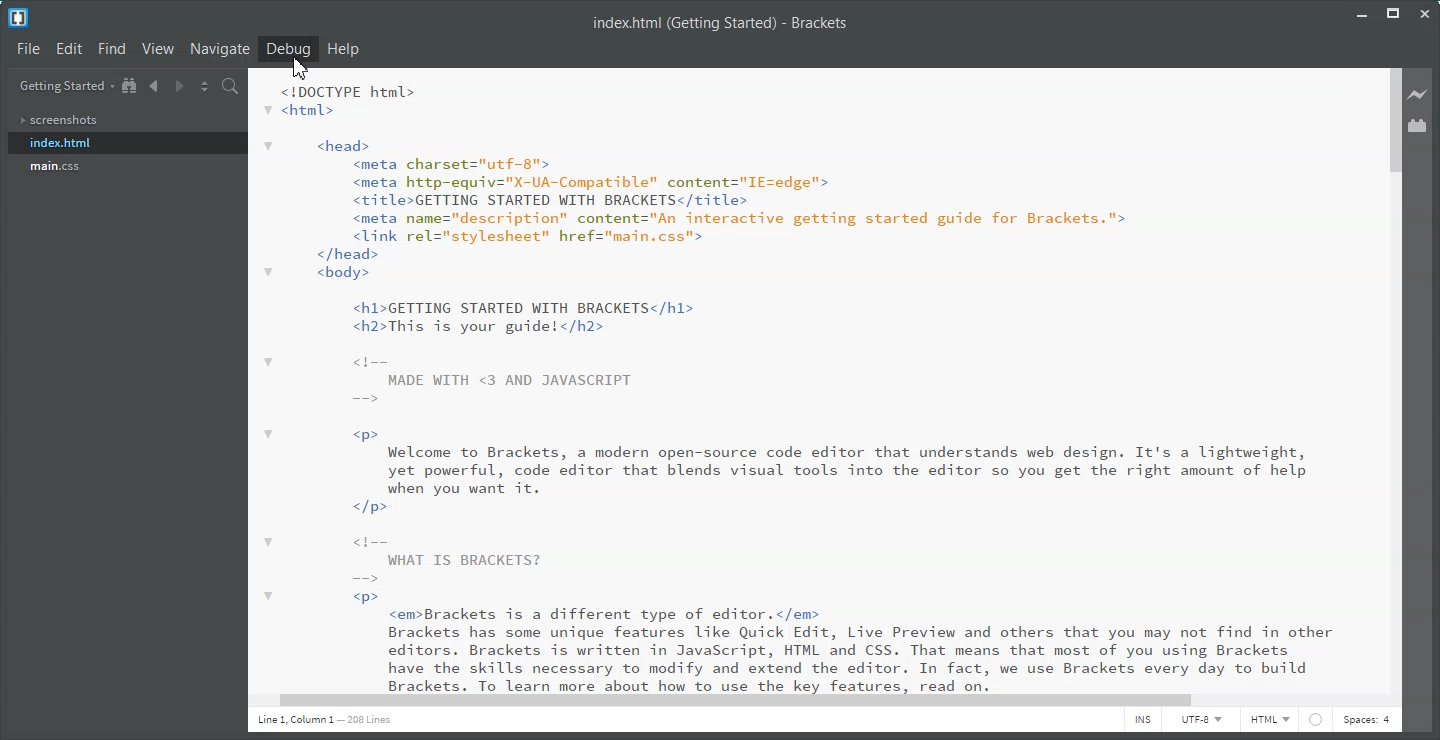  Describe the element at coordinates (1269, 721) in the screenshot. I see `HTML` at that location.